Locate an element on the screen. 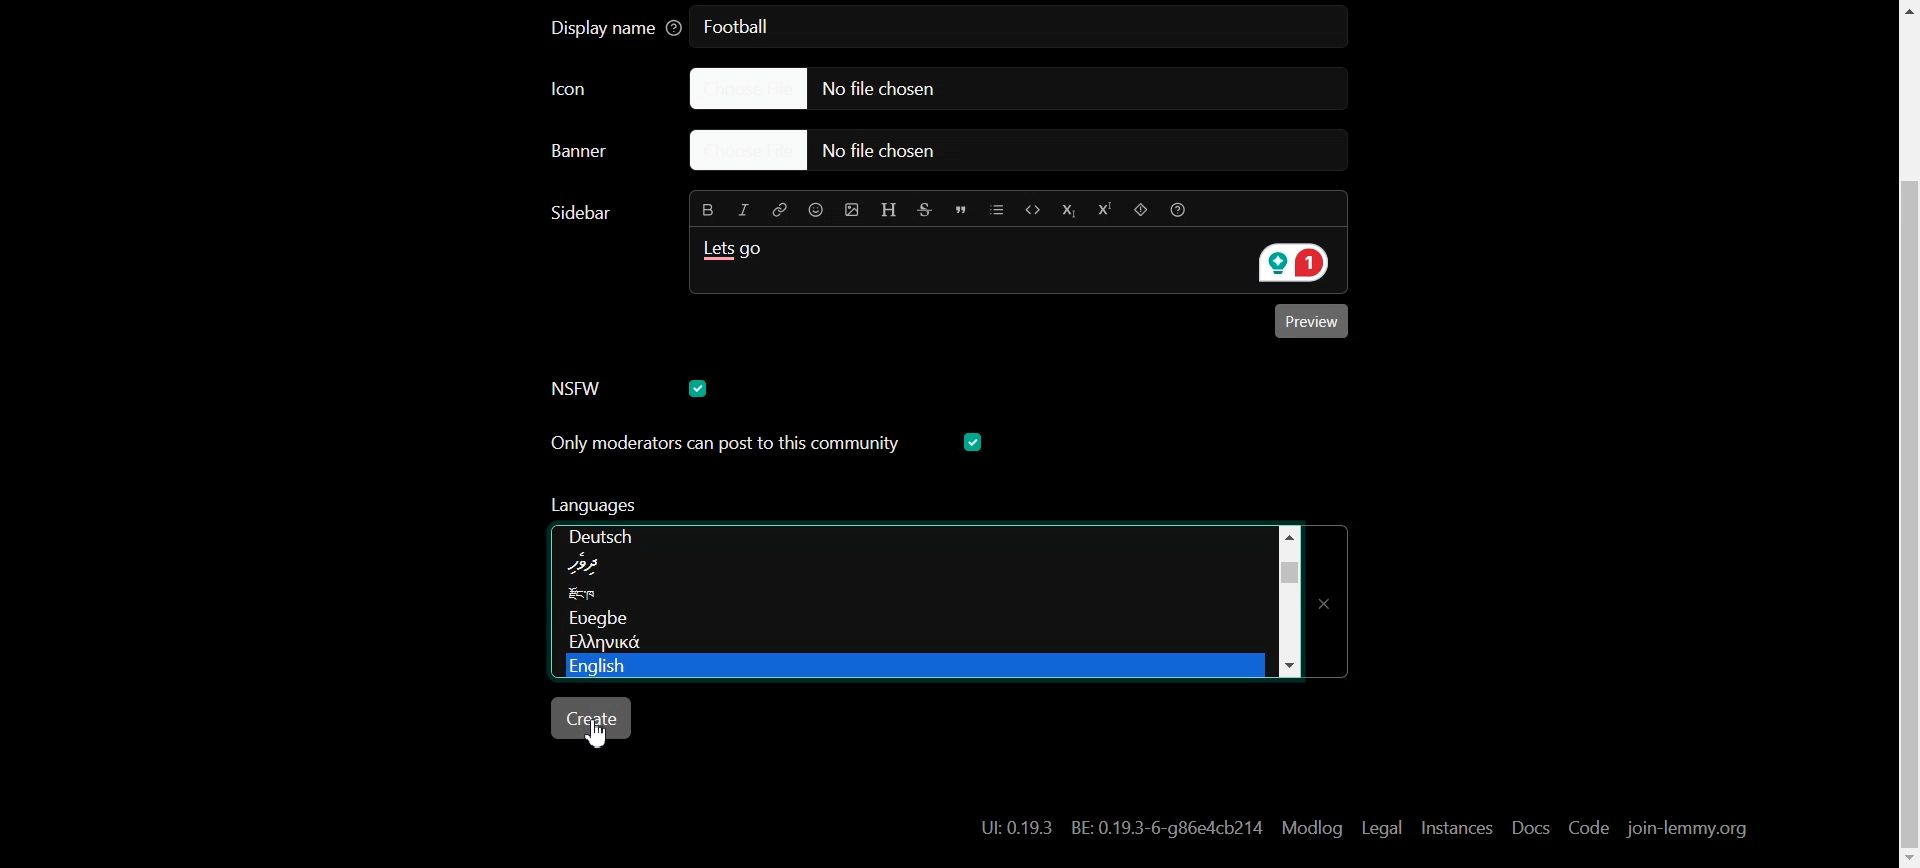  Create is located at coordinates (594, 718).